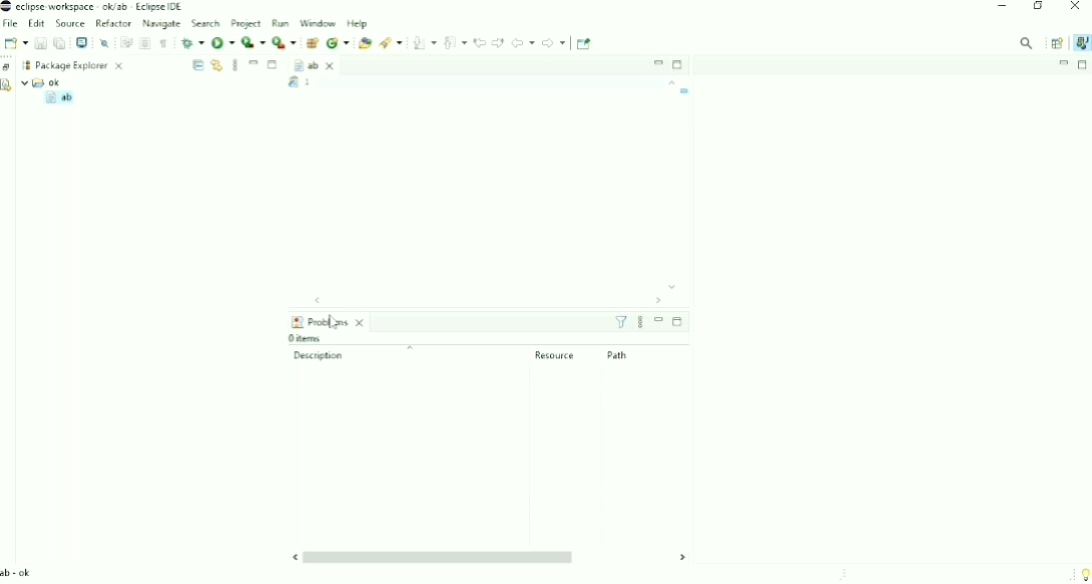 This screenshot has width=1092, height=584. I want to click on View menu, so click(640, 323).